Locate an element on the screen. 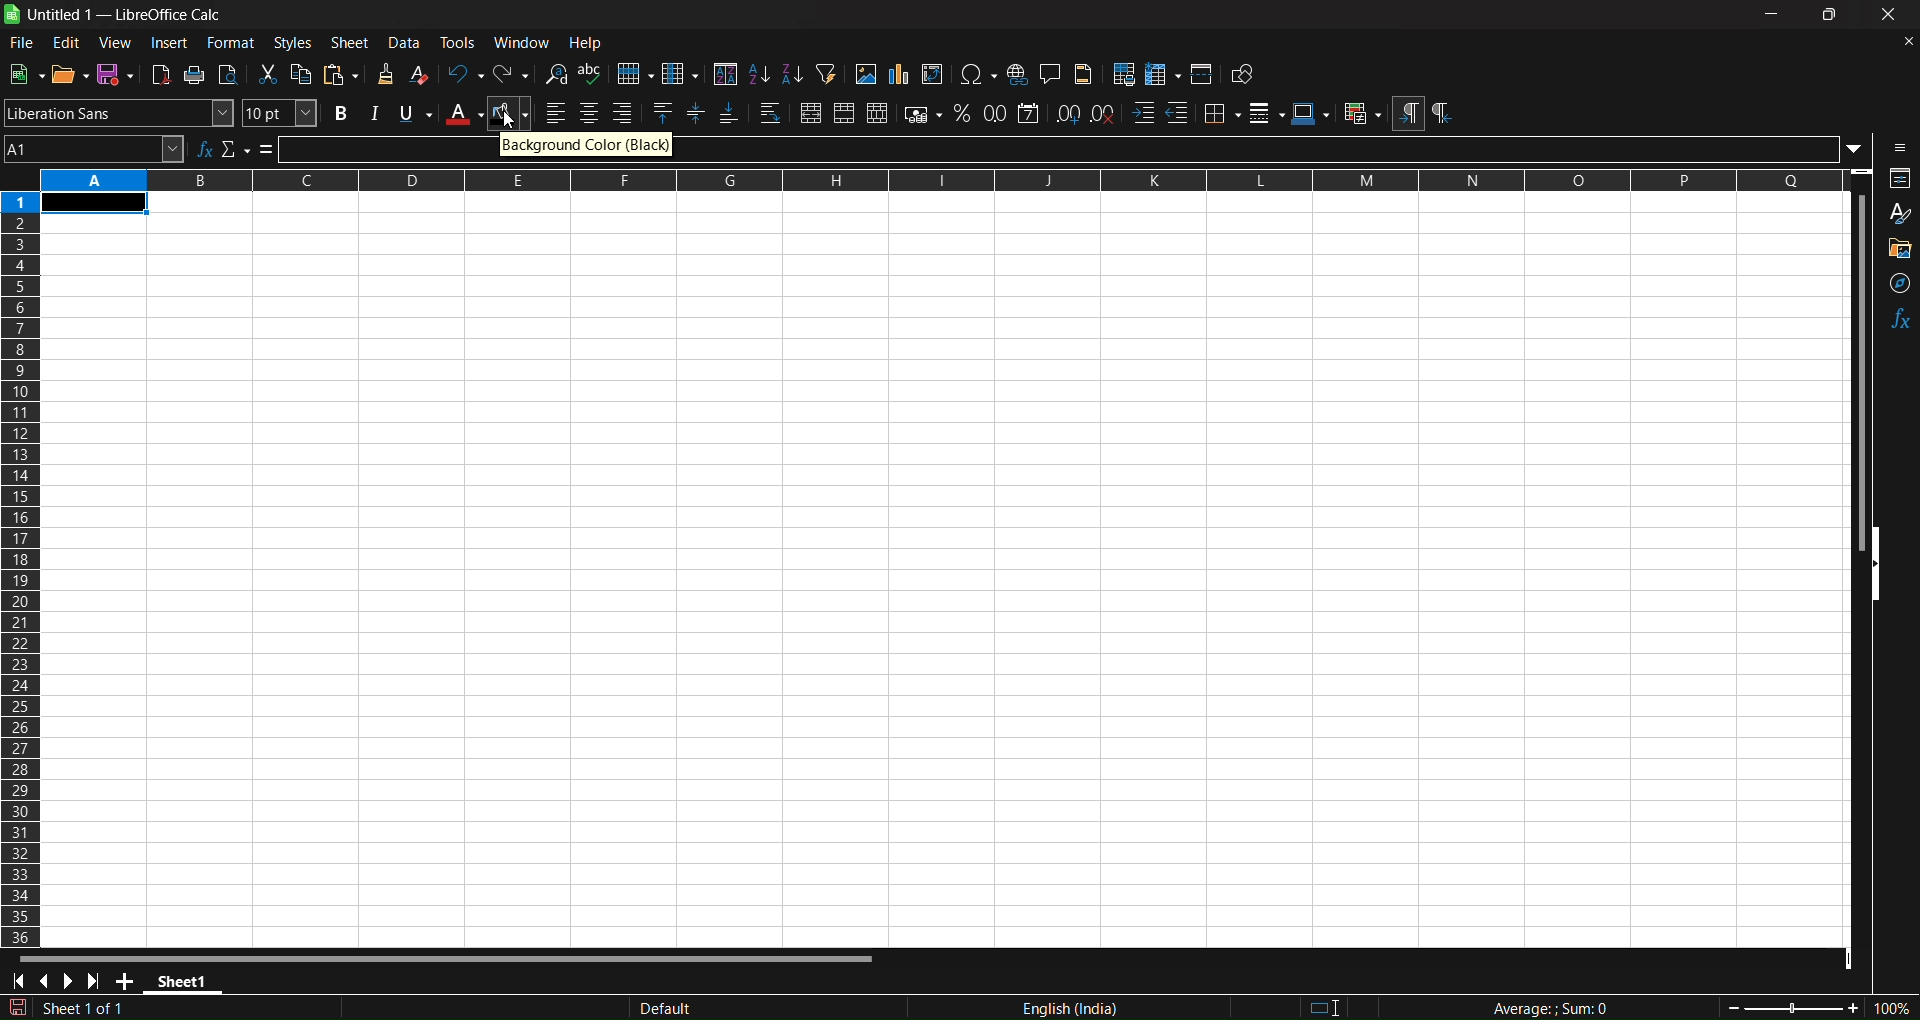 The height and width of the screenshot is (1020, 1920). select function is located at coordinates (237, 149).